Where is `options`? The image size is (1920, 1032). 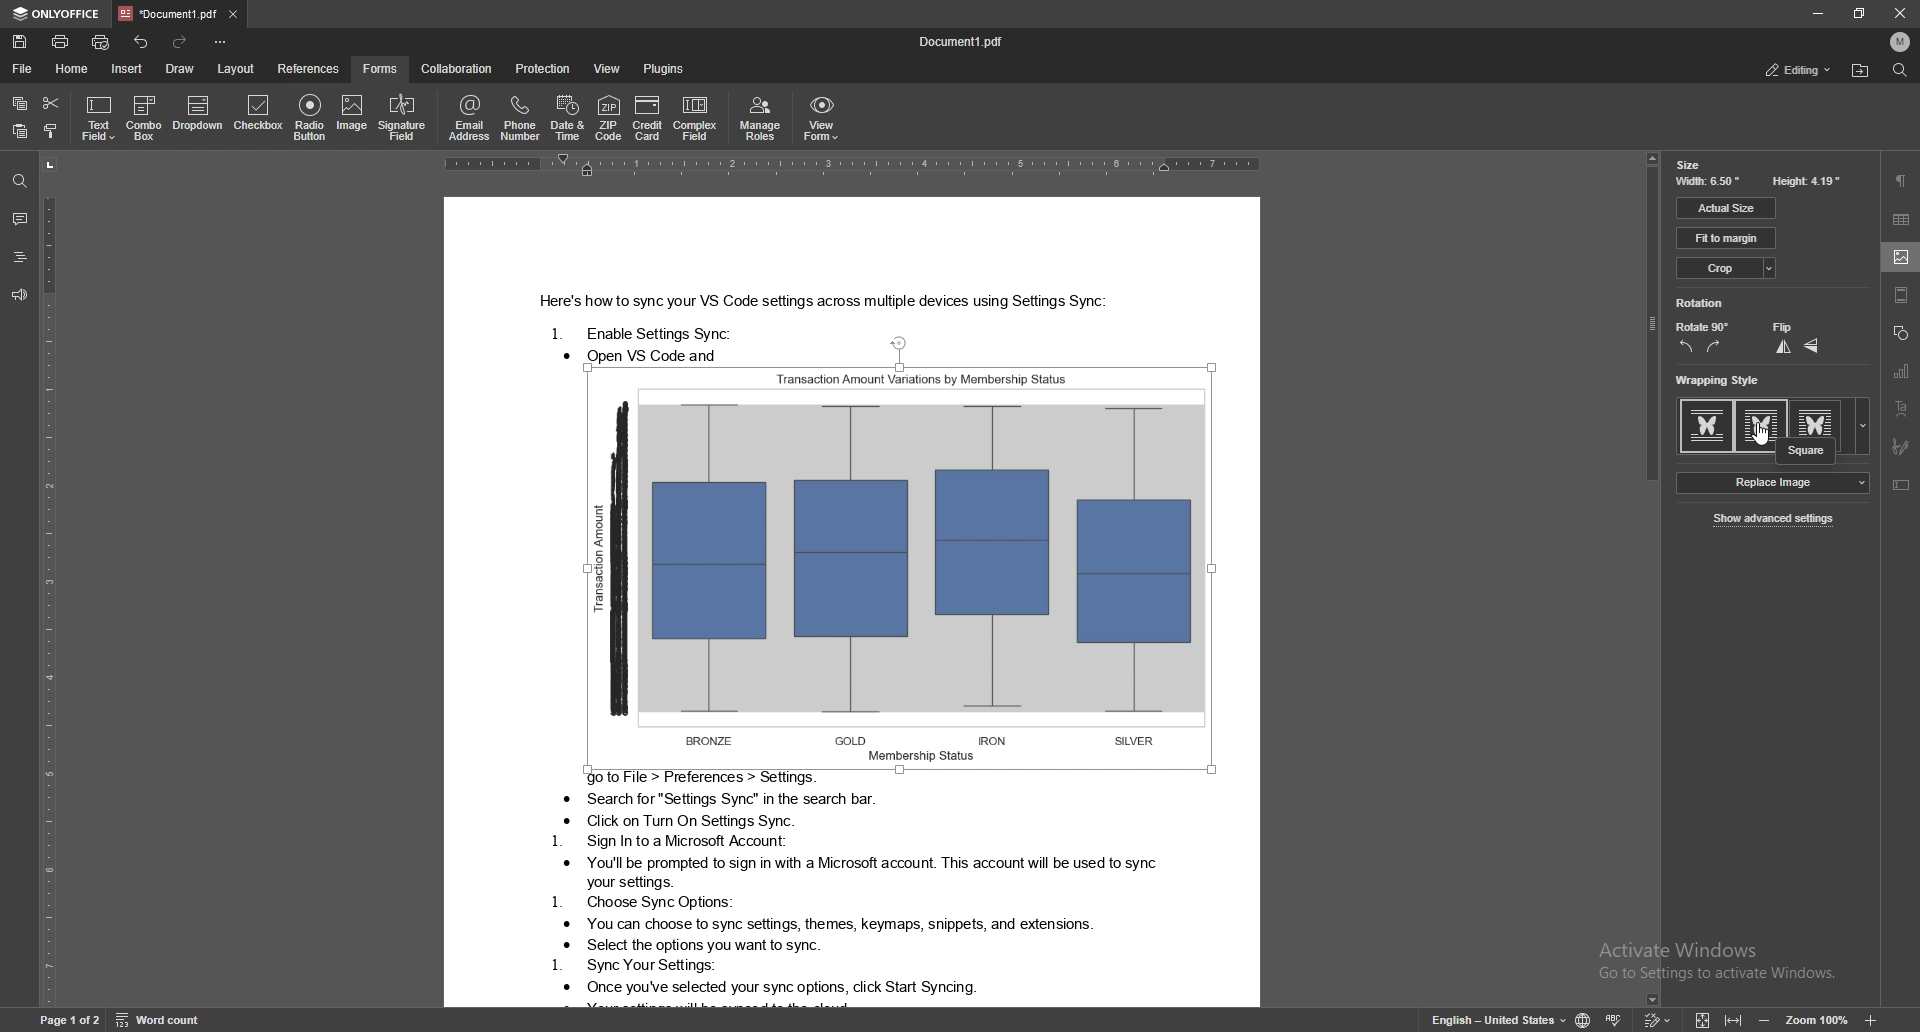 options is located at coordinates (220, 41).